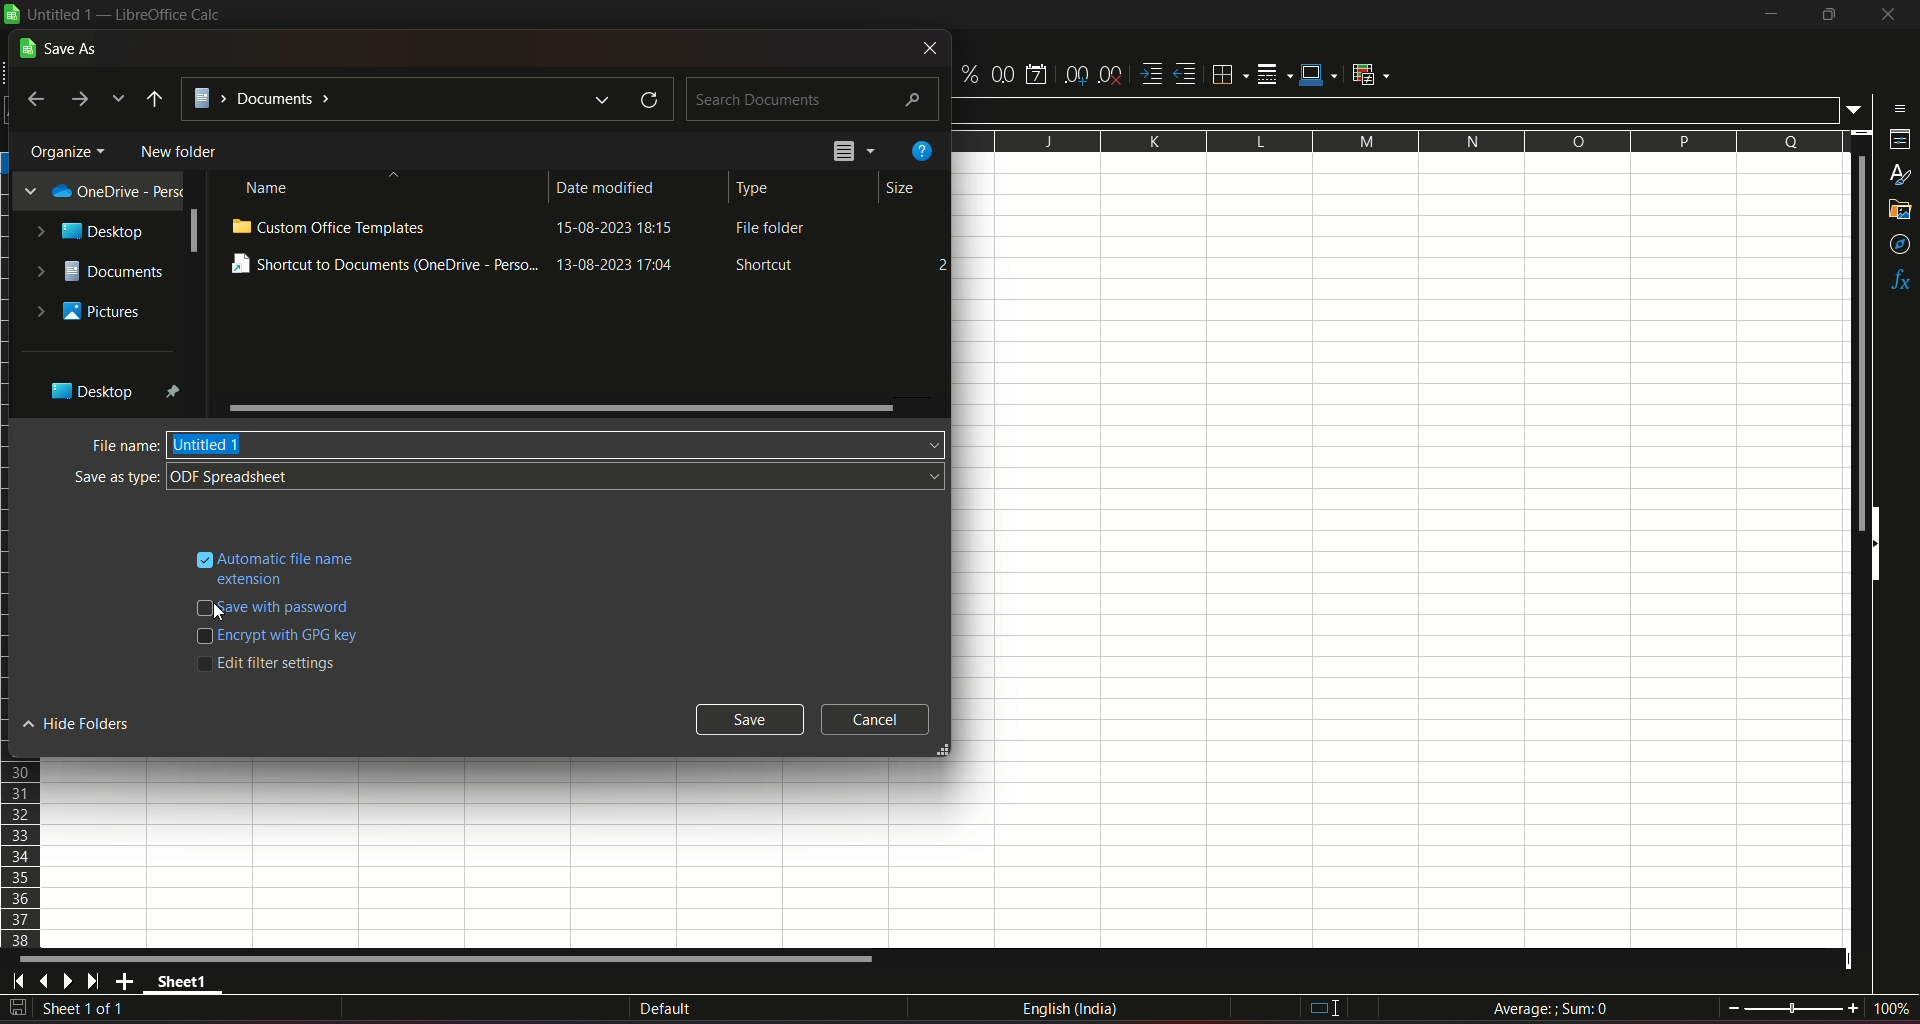  What do you see at coordinates (874, 719) in the screenshot?
I see `cancel` at bounding box center [874, 719].